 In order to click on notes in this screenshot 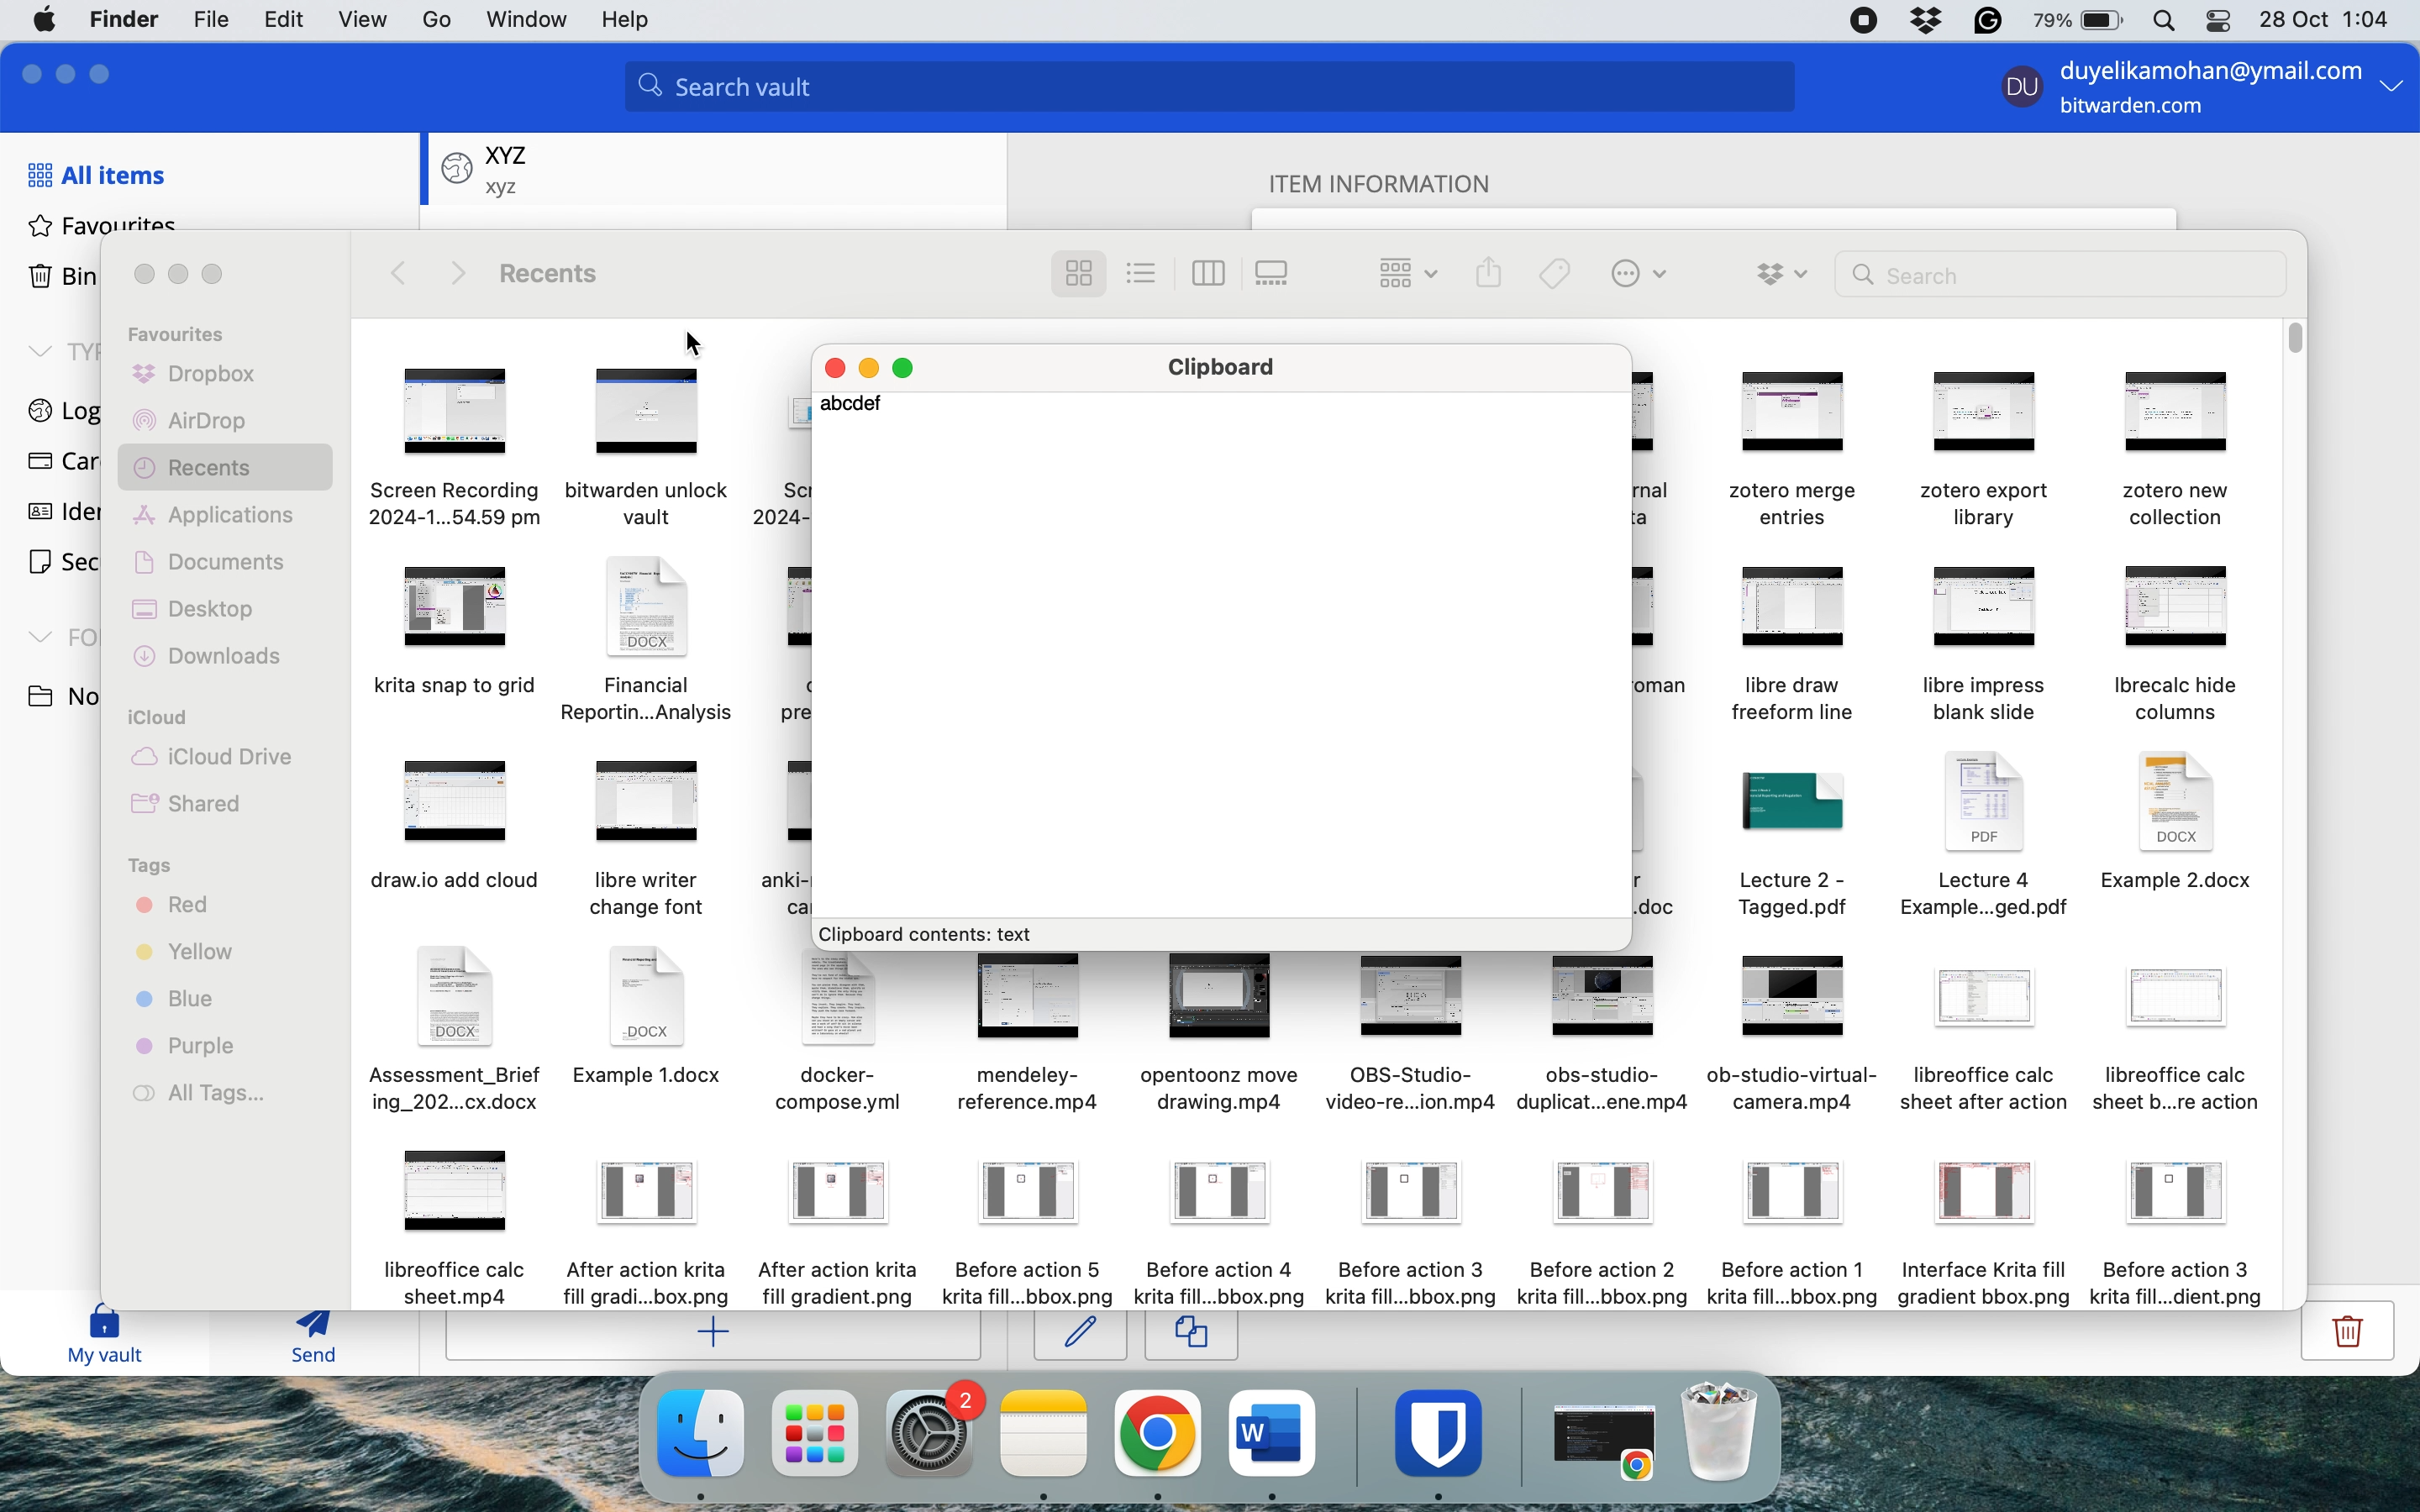, I will do `click(1046, 1434)`.